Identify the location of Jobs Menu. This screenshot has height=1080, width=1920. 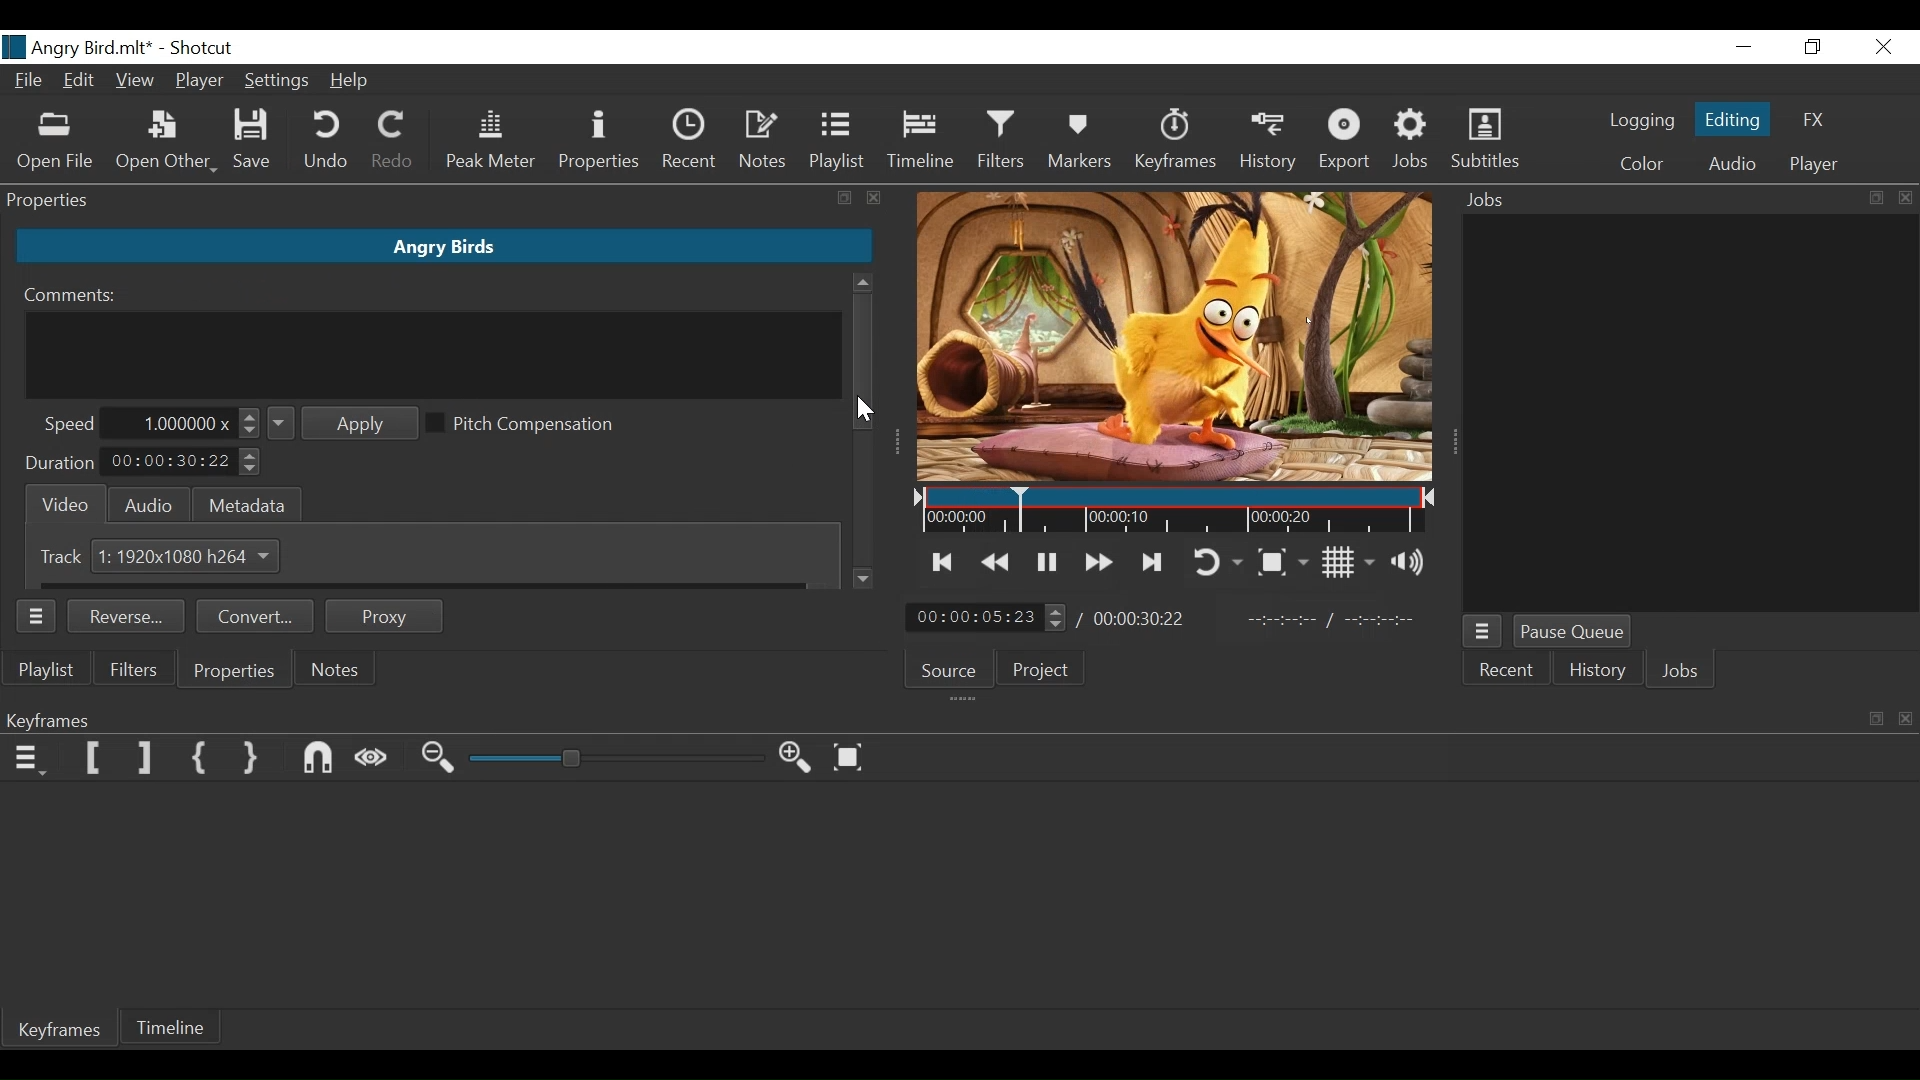
(1484, 634).